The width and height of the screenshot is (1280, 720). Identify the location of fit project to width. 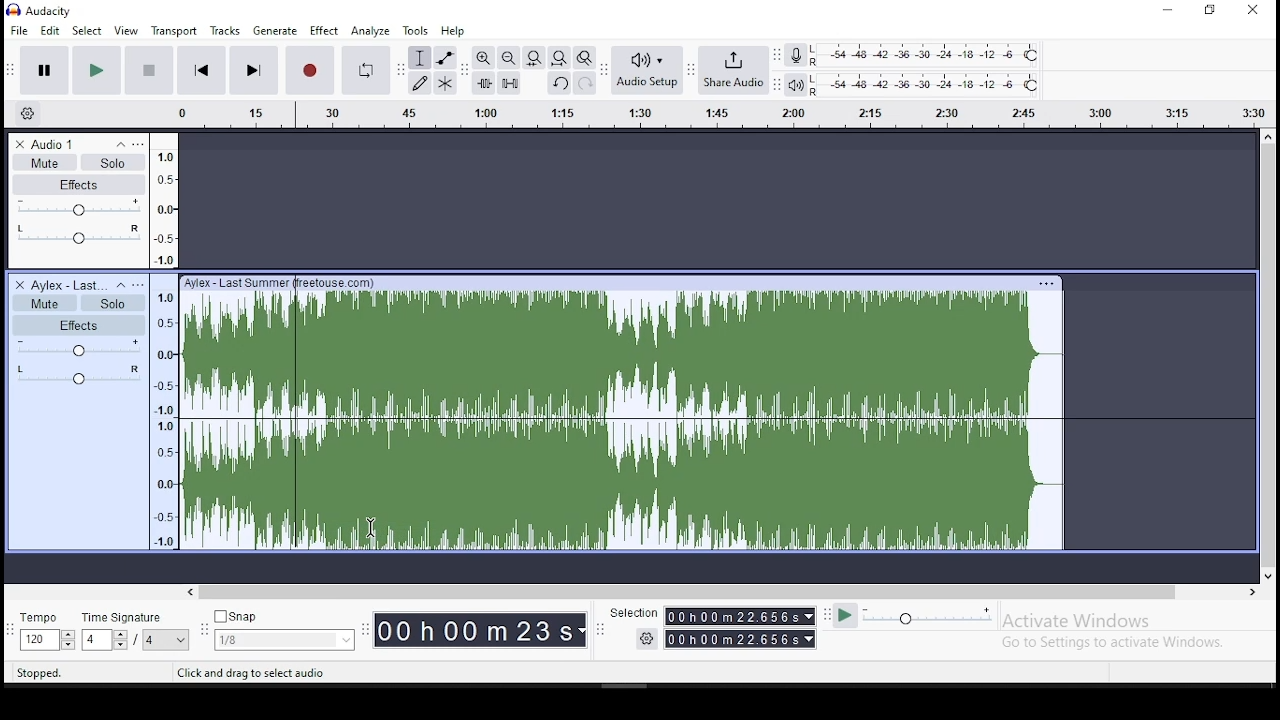
(559, 57).